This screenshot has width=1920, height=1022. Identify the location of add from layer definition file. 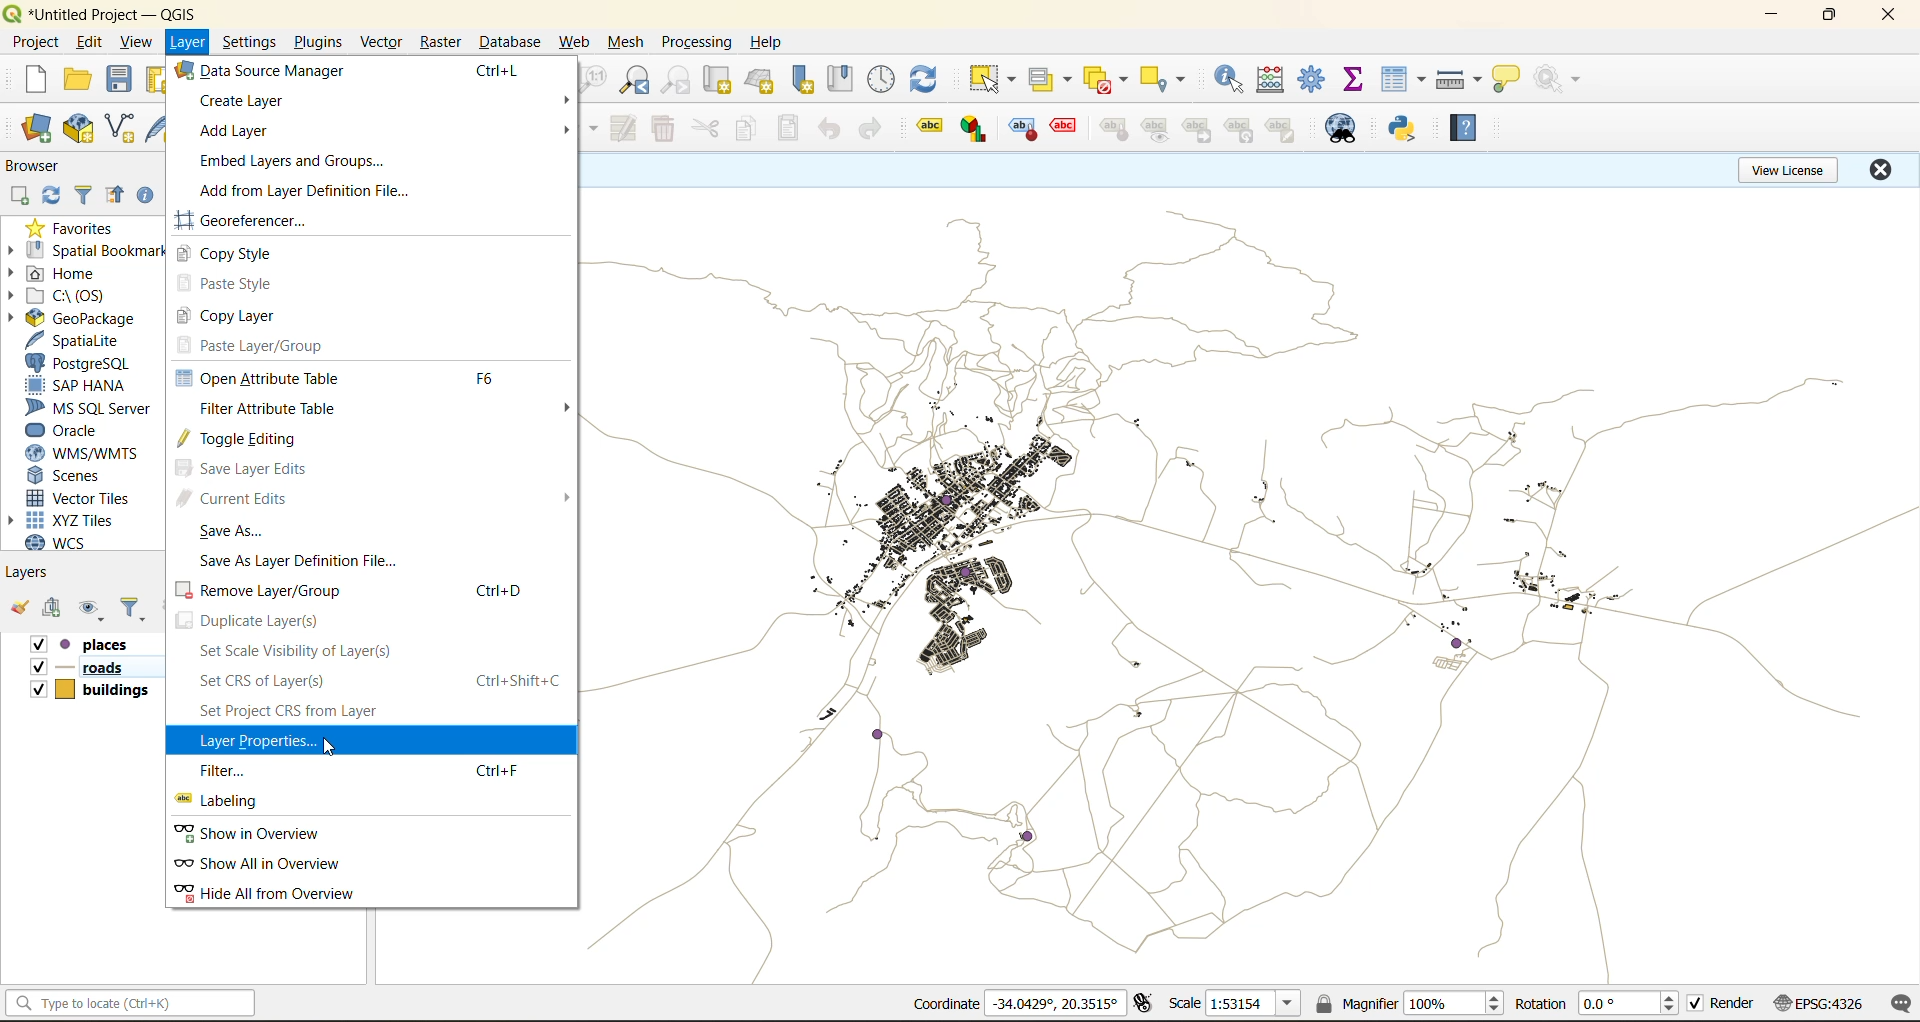
(309, 190).